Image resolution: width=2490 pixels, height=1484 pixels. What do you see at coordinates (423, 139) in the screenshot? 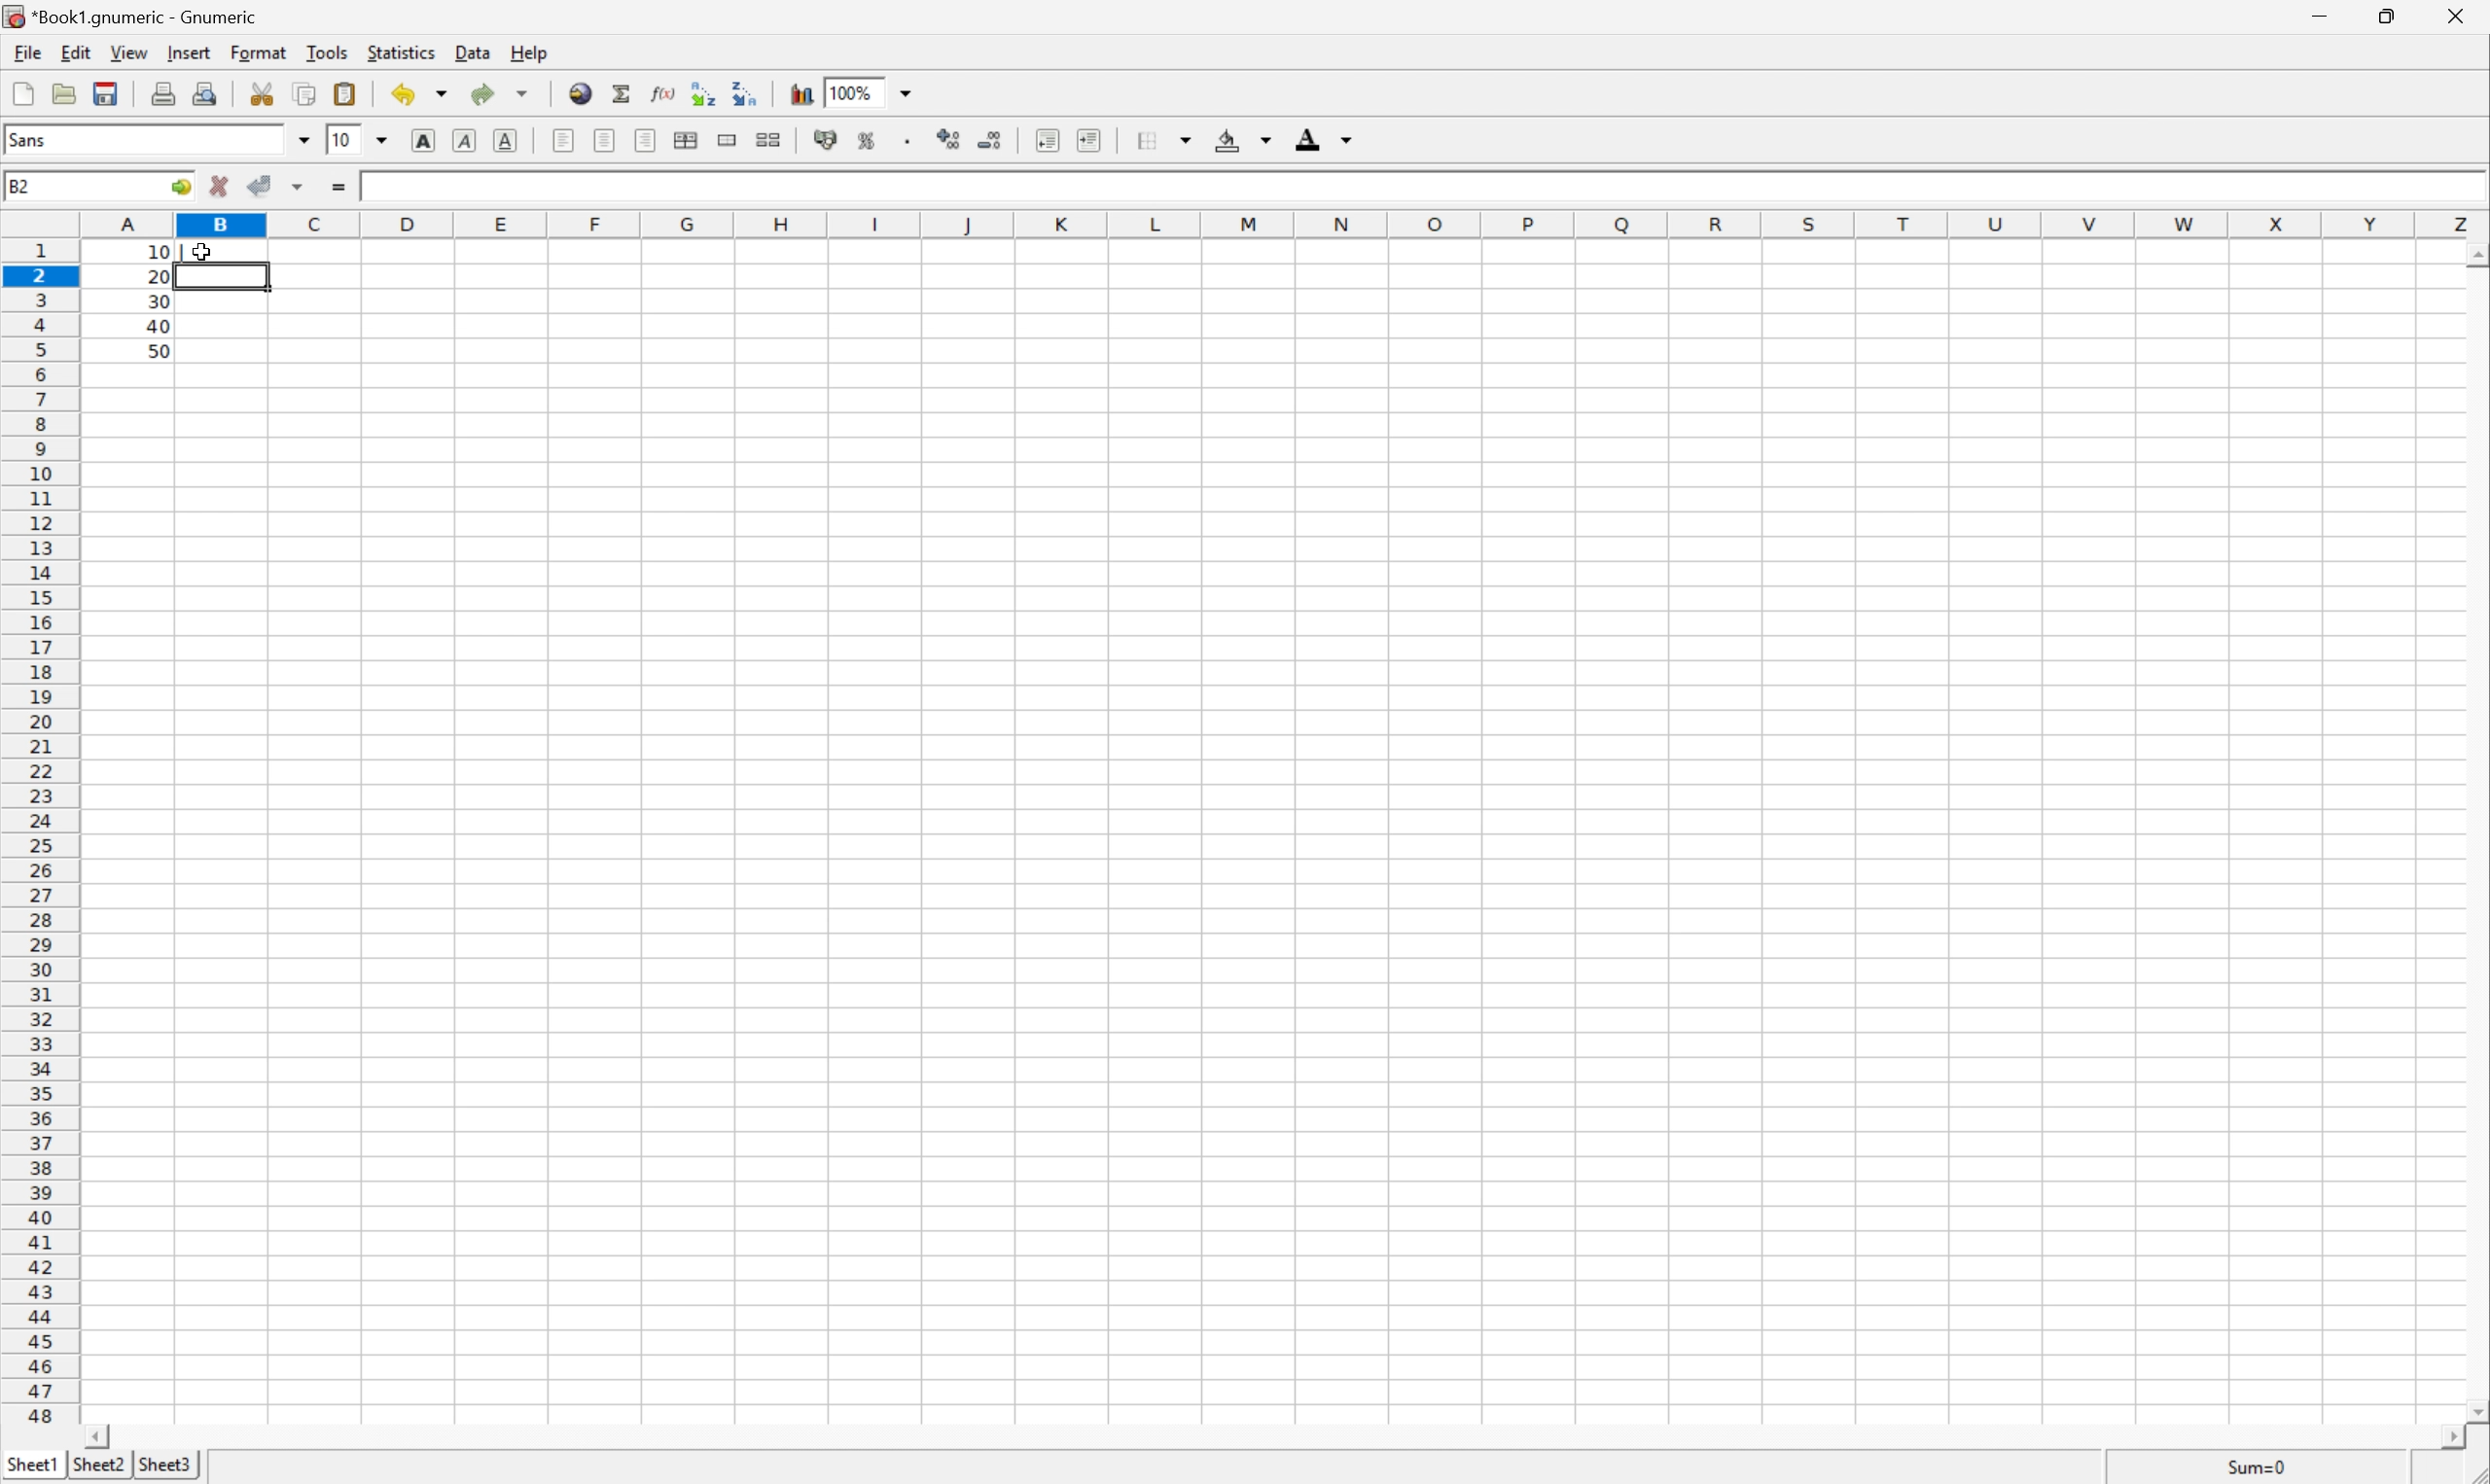
I see `Bold` at bounding box center [423, 139].